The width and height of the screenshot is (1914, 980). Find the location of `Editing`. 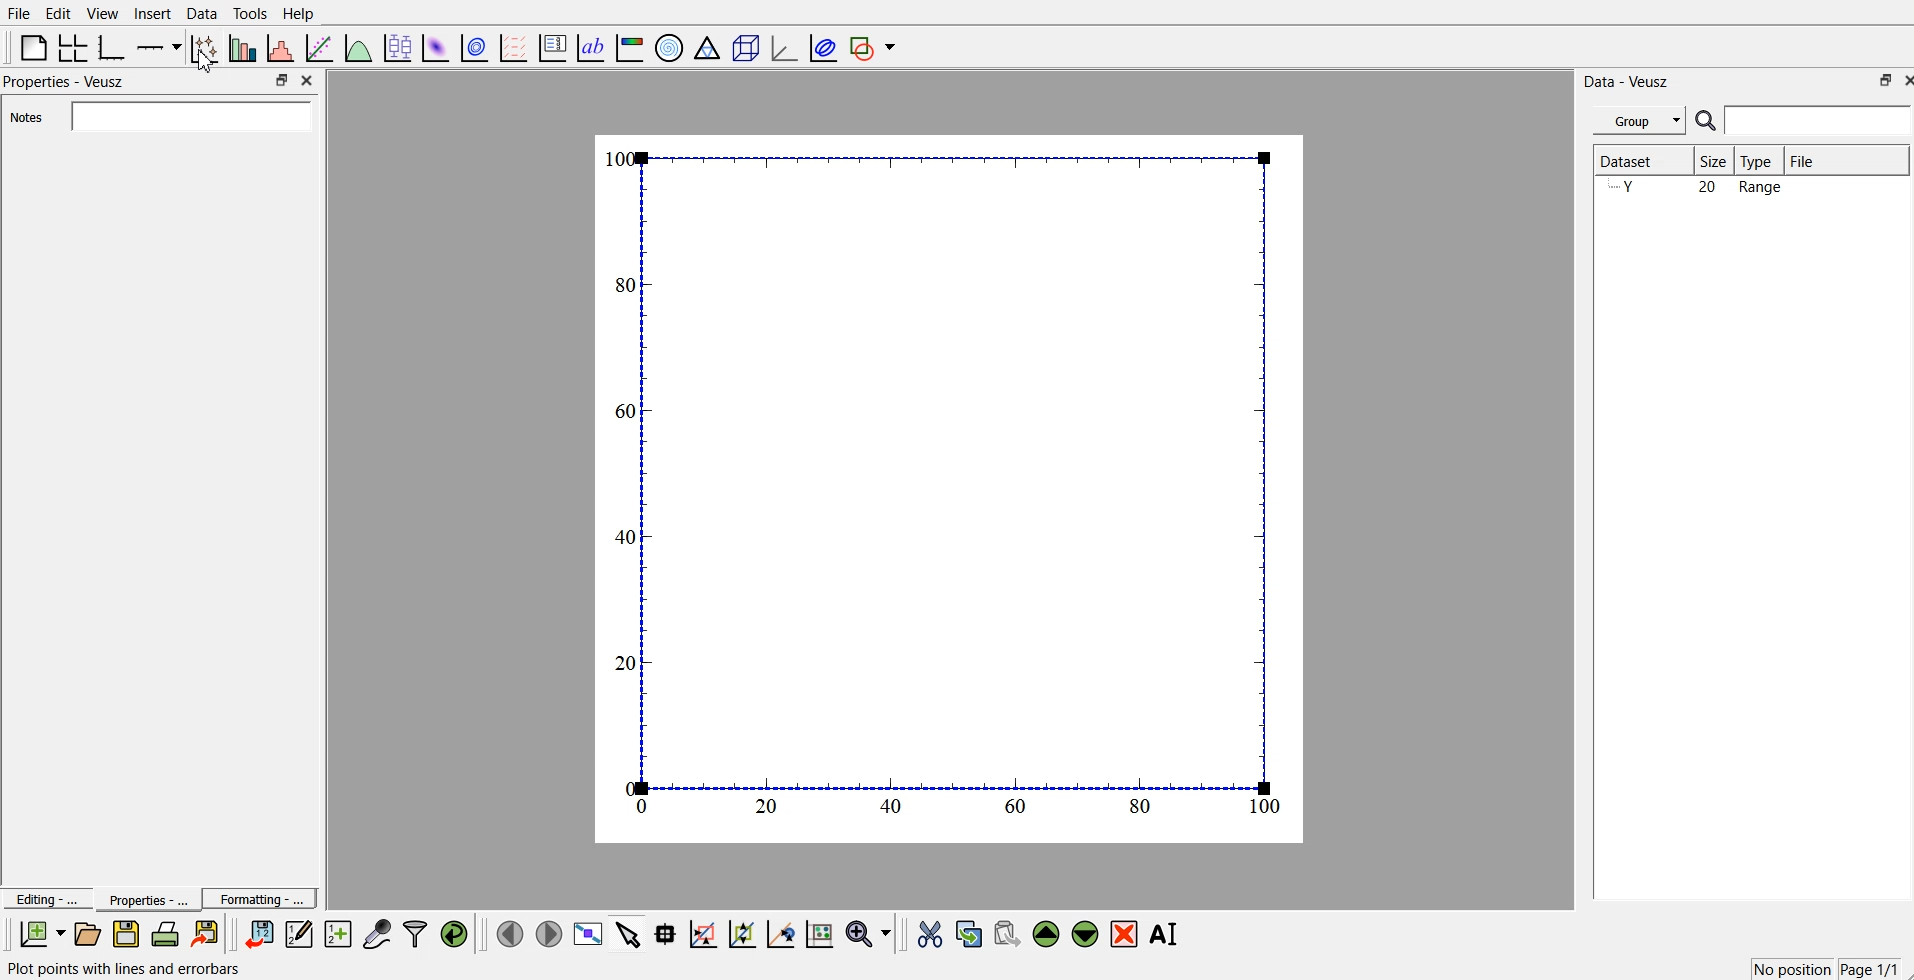

Editing is located at coordinates (45, 897).